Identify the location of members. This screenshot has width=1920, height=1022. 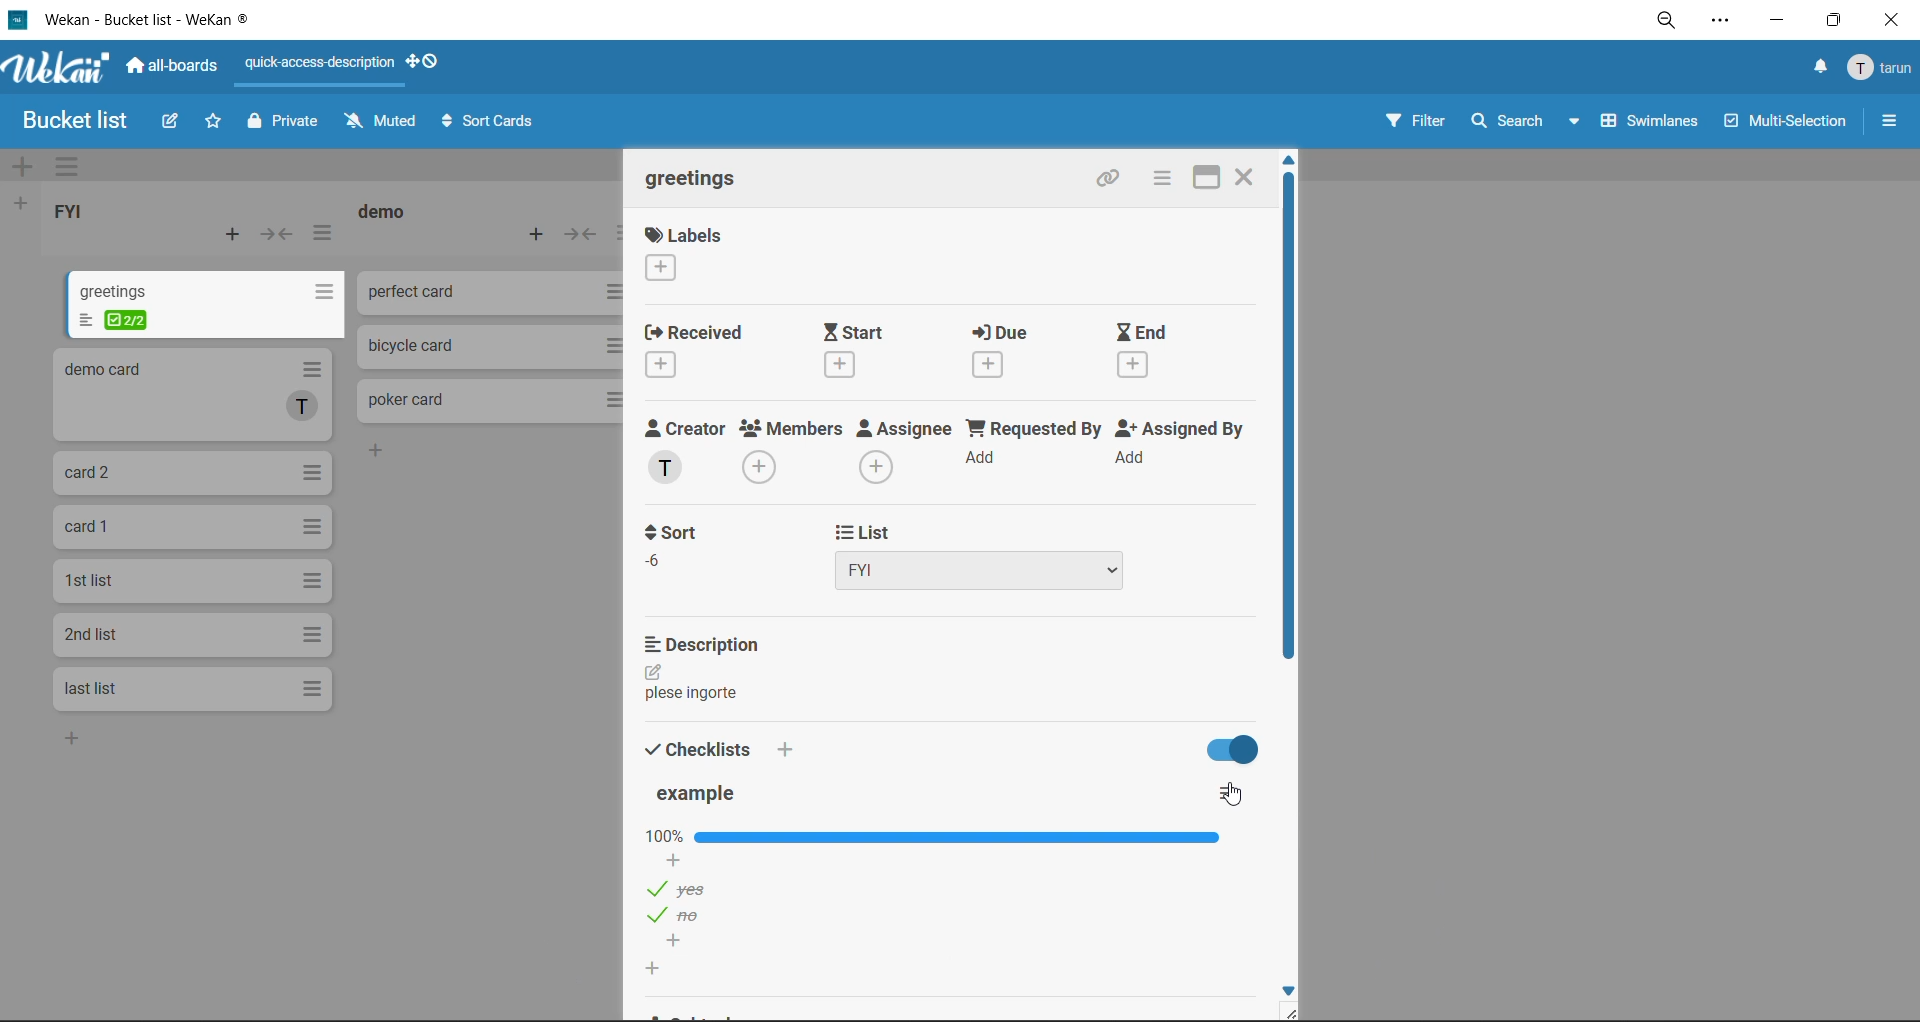
(792, 451).